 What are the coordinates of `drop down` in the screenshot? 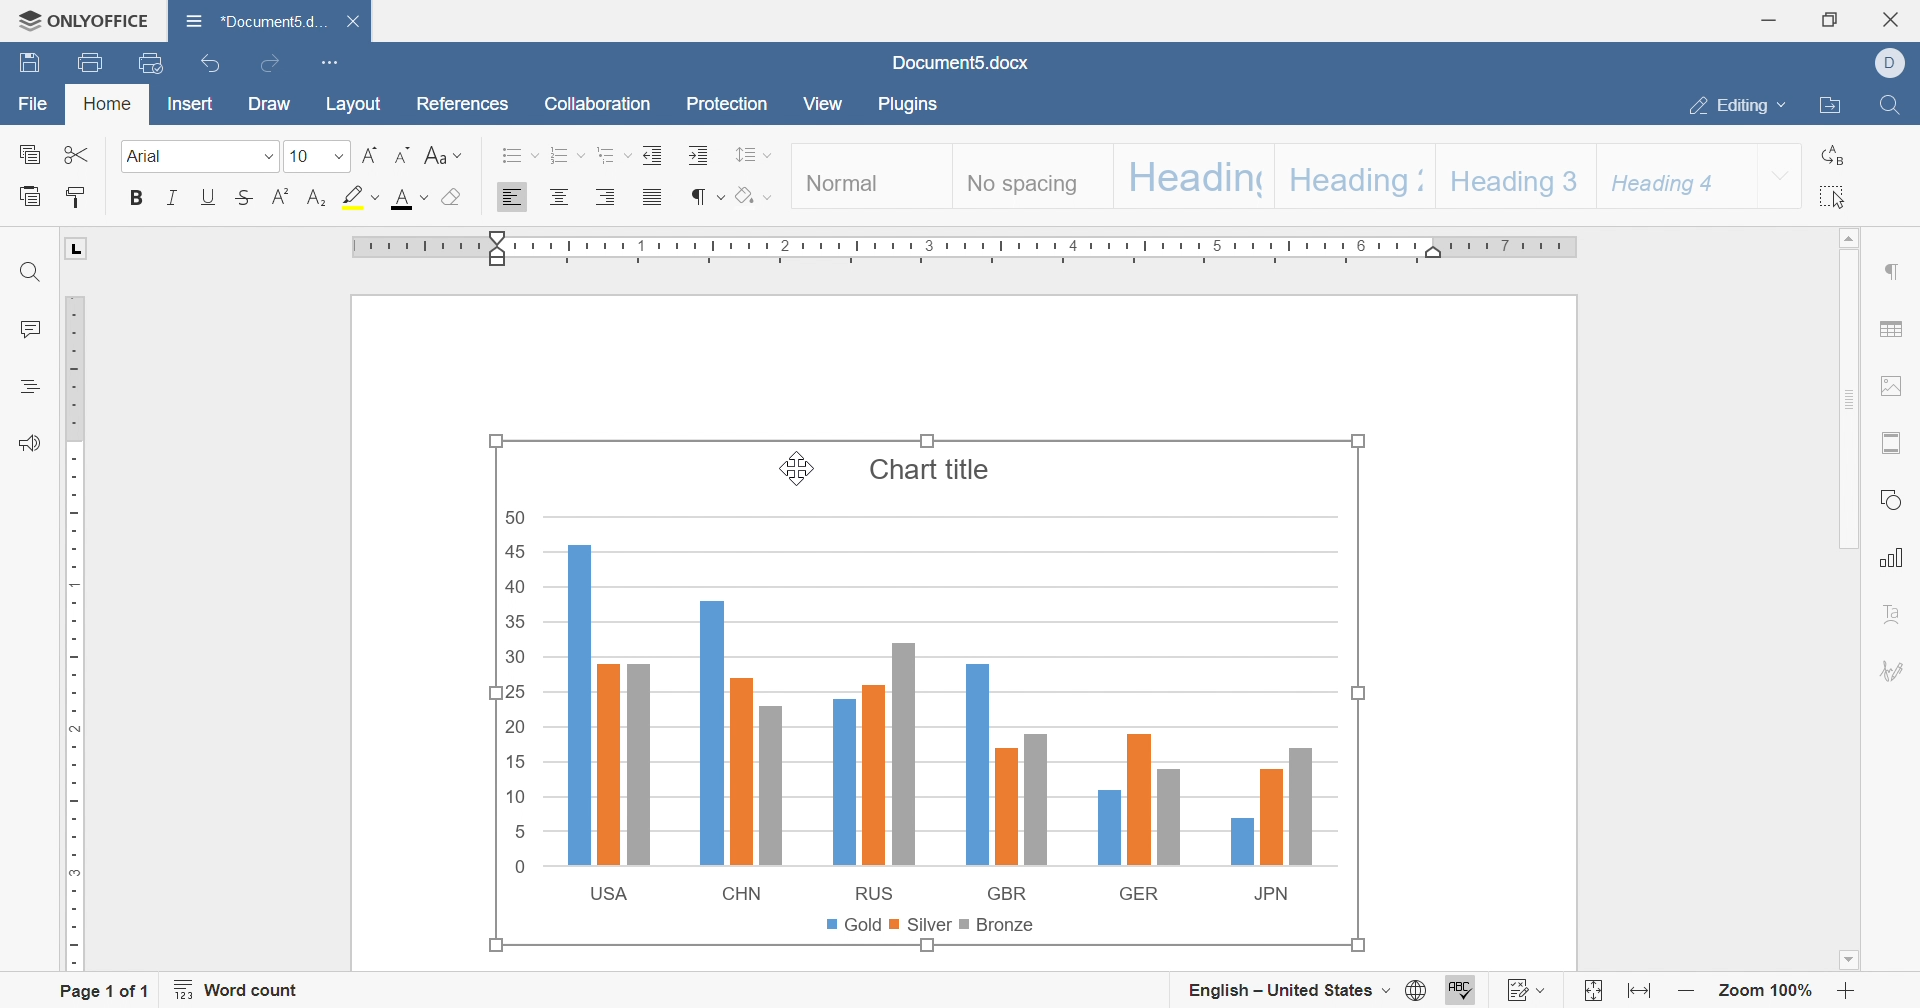 It's located at (342, 157).